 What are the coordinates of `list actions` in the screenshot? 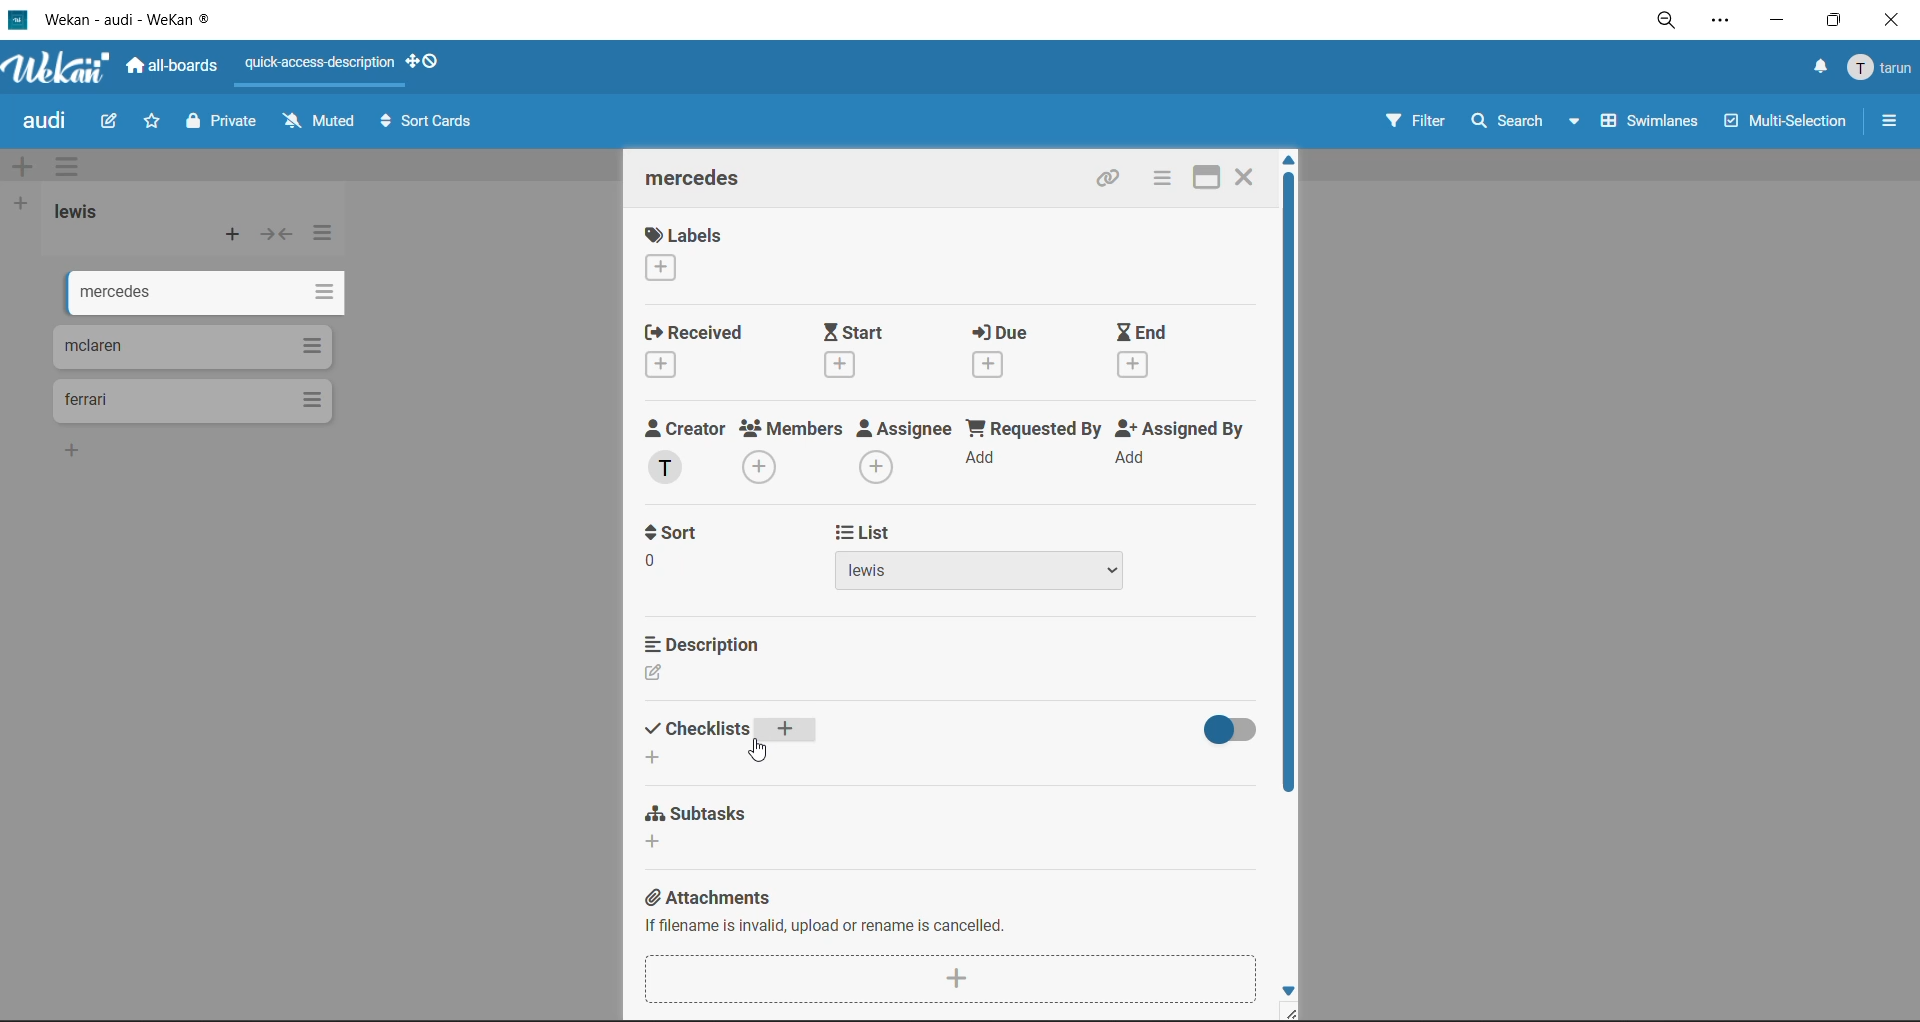 It's located at (325, 233).